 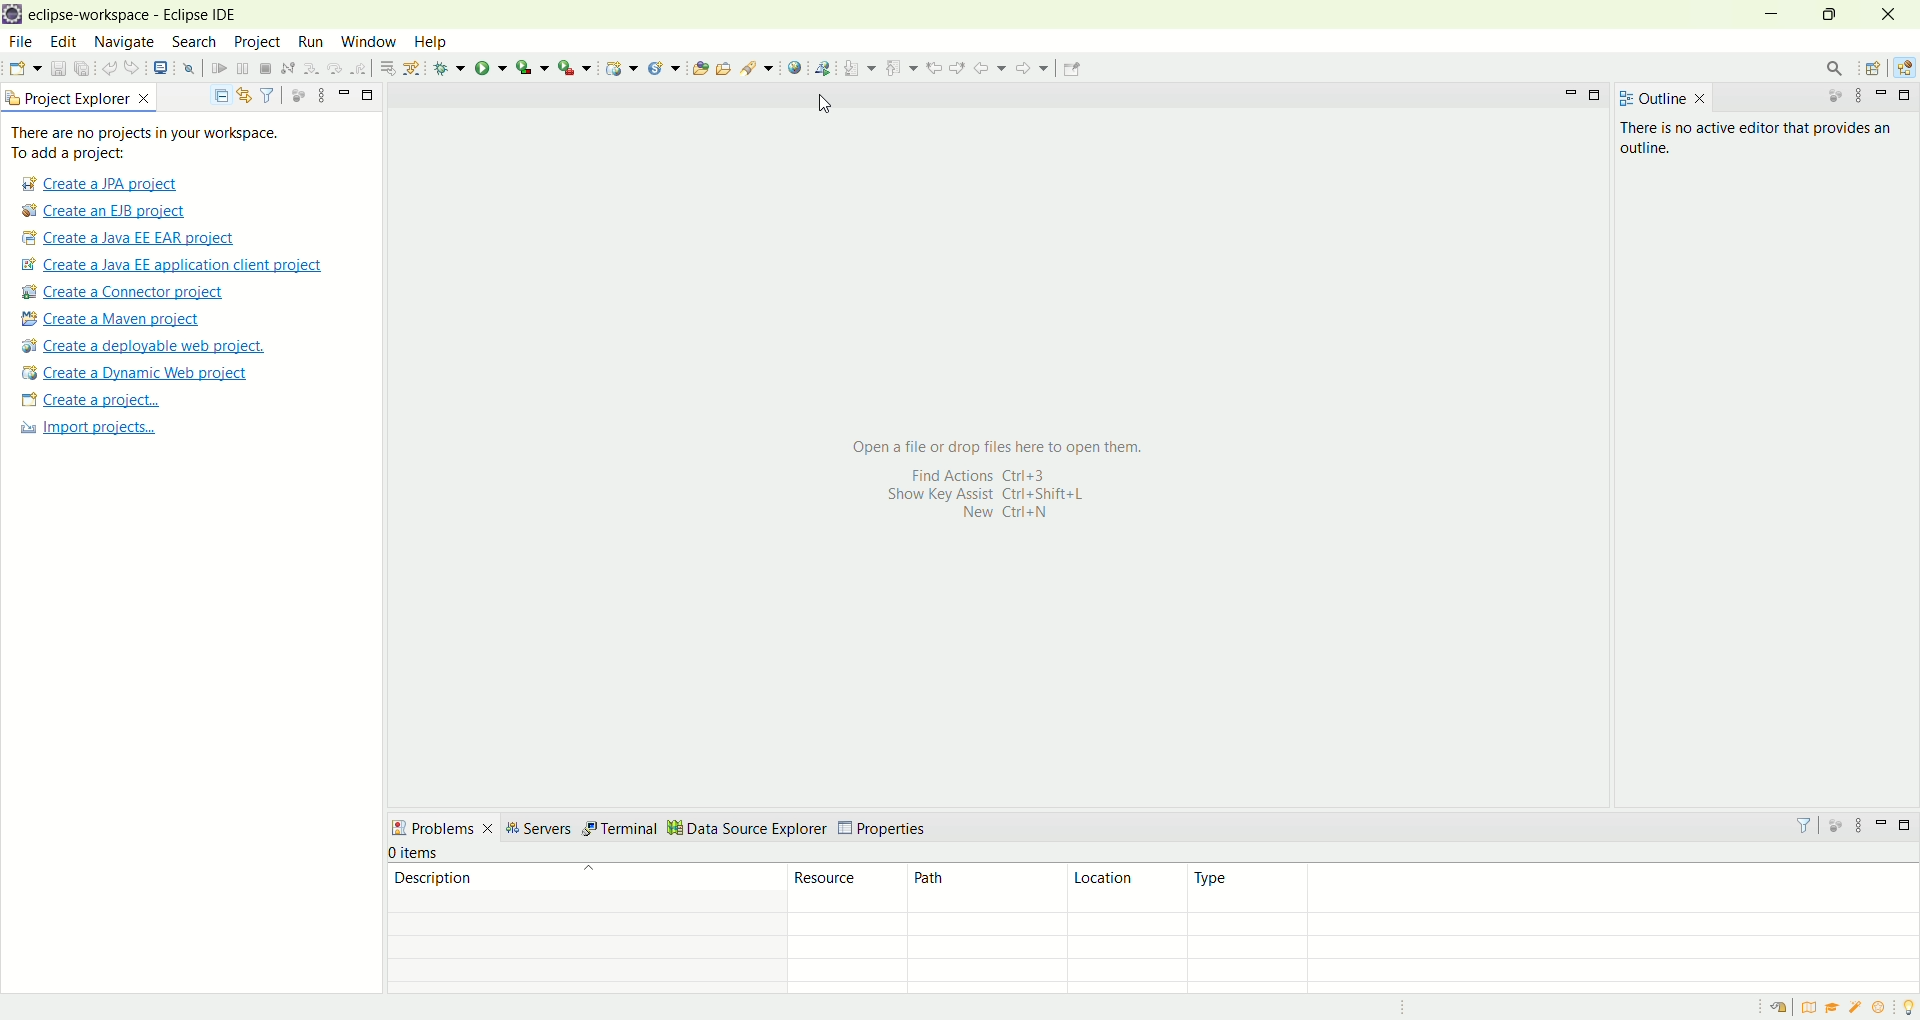 I want to click on maximize, so click(x=1908, y=825).